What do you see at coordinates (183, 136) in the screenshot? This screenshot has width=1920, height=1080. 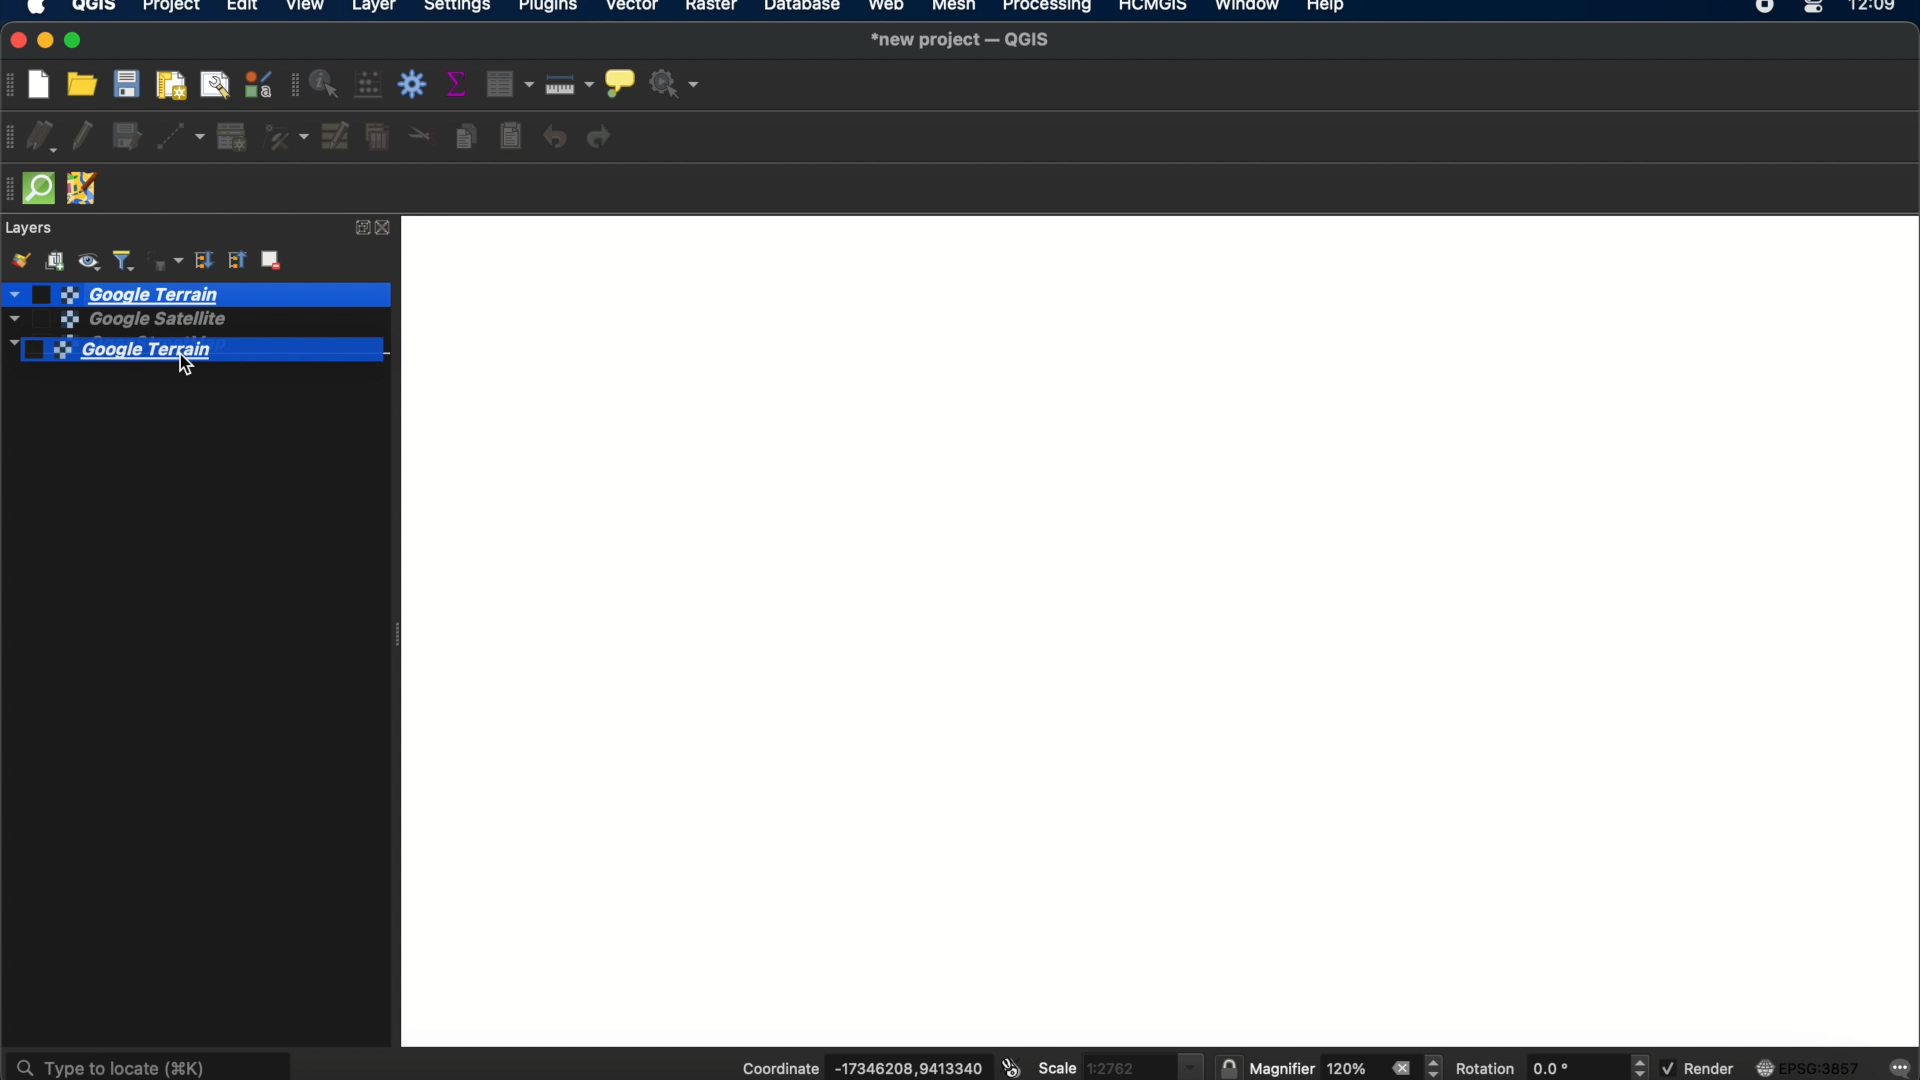 I see `digitize with segment` at bounding box center [183, 136].